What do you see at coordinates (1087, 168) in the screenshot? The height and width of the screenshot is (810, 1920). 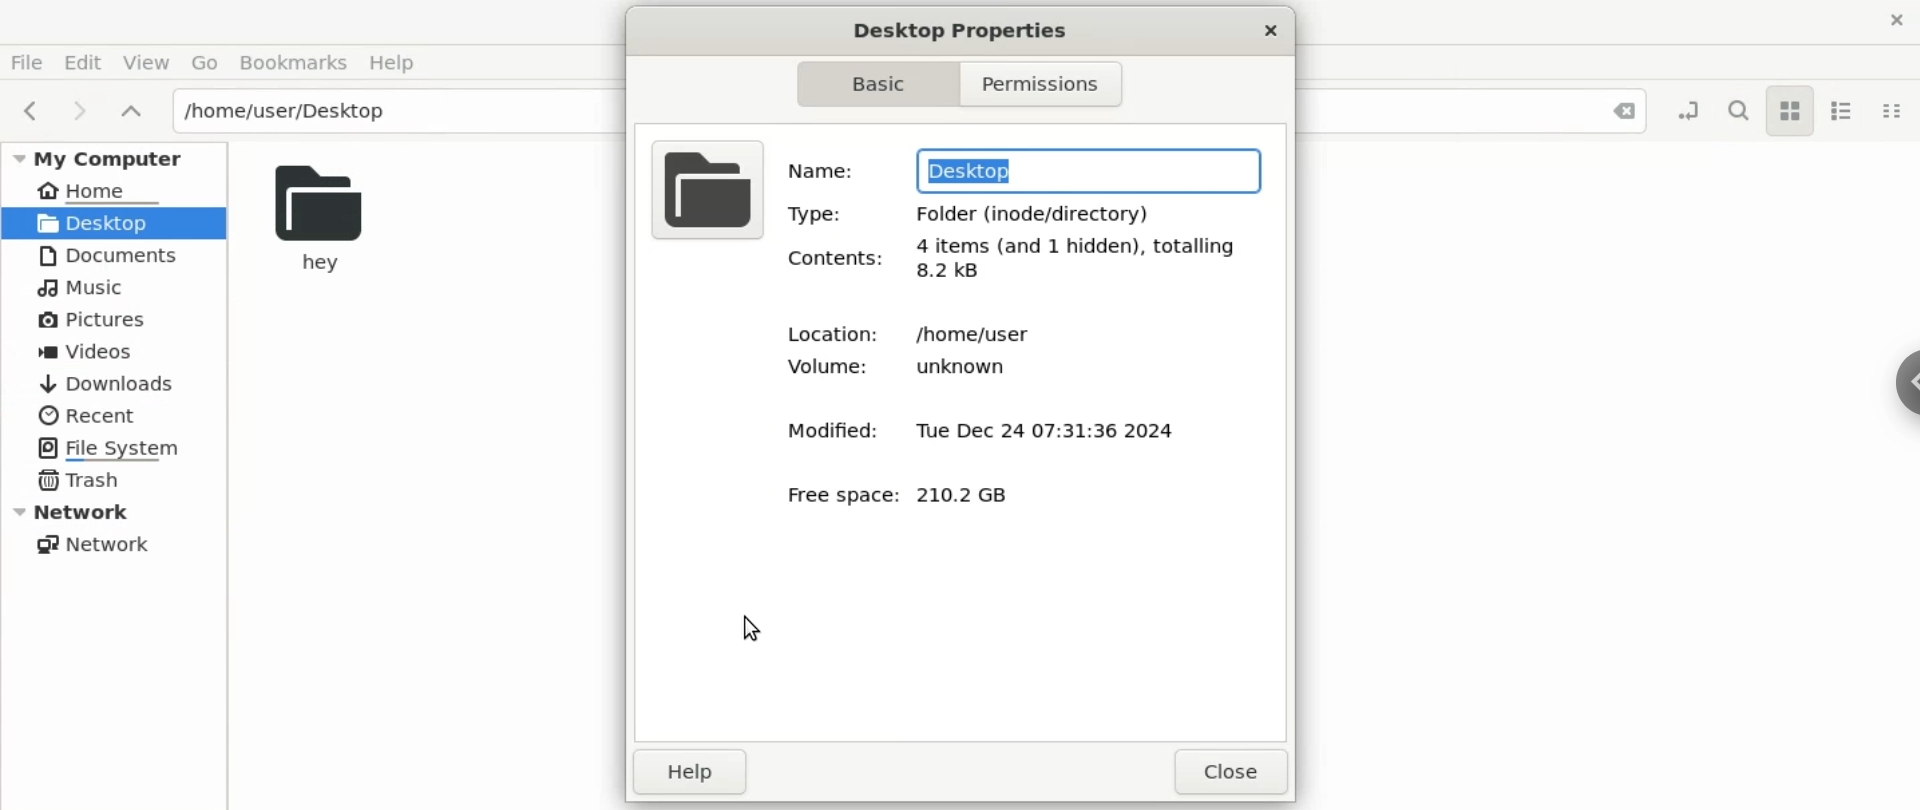 I see `desktop` at bounding box center [1087, 168].